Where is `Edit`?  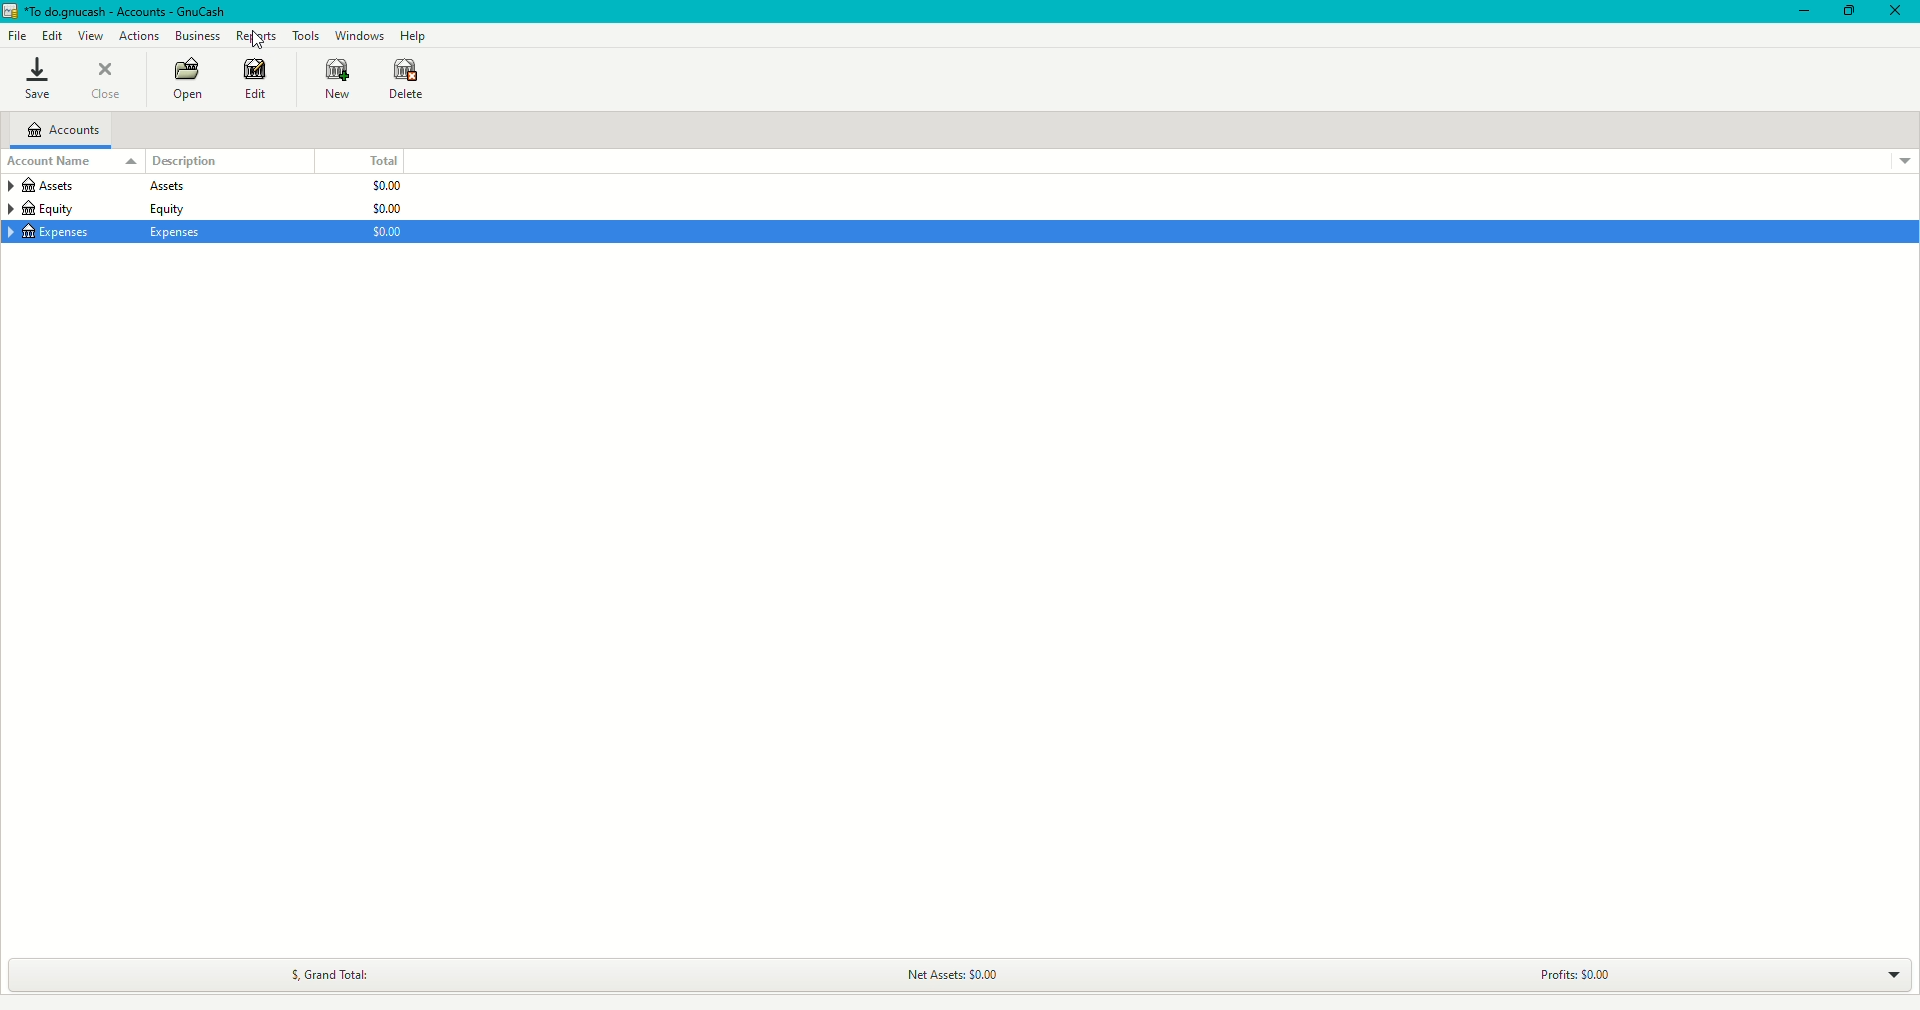
Edit is located at coordinates (54, 36).